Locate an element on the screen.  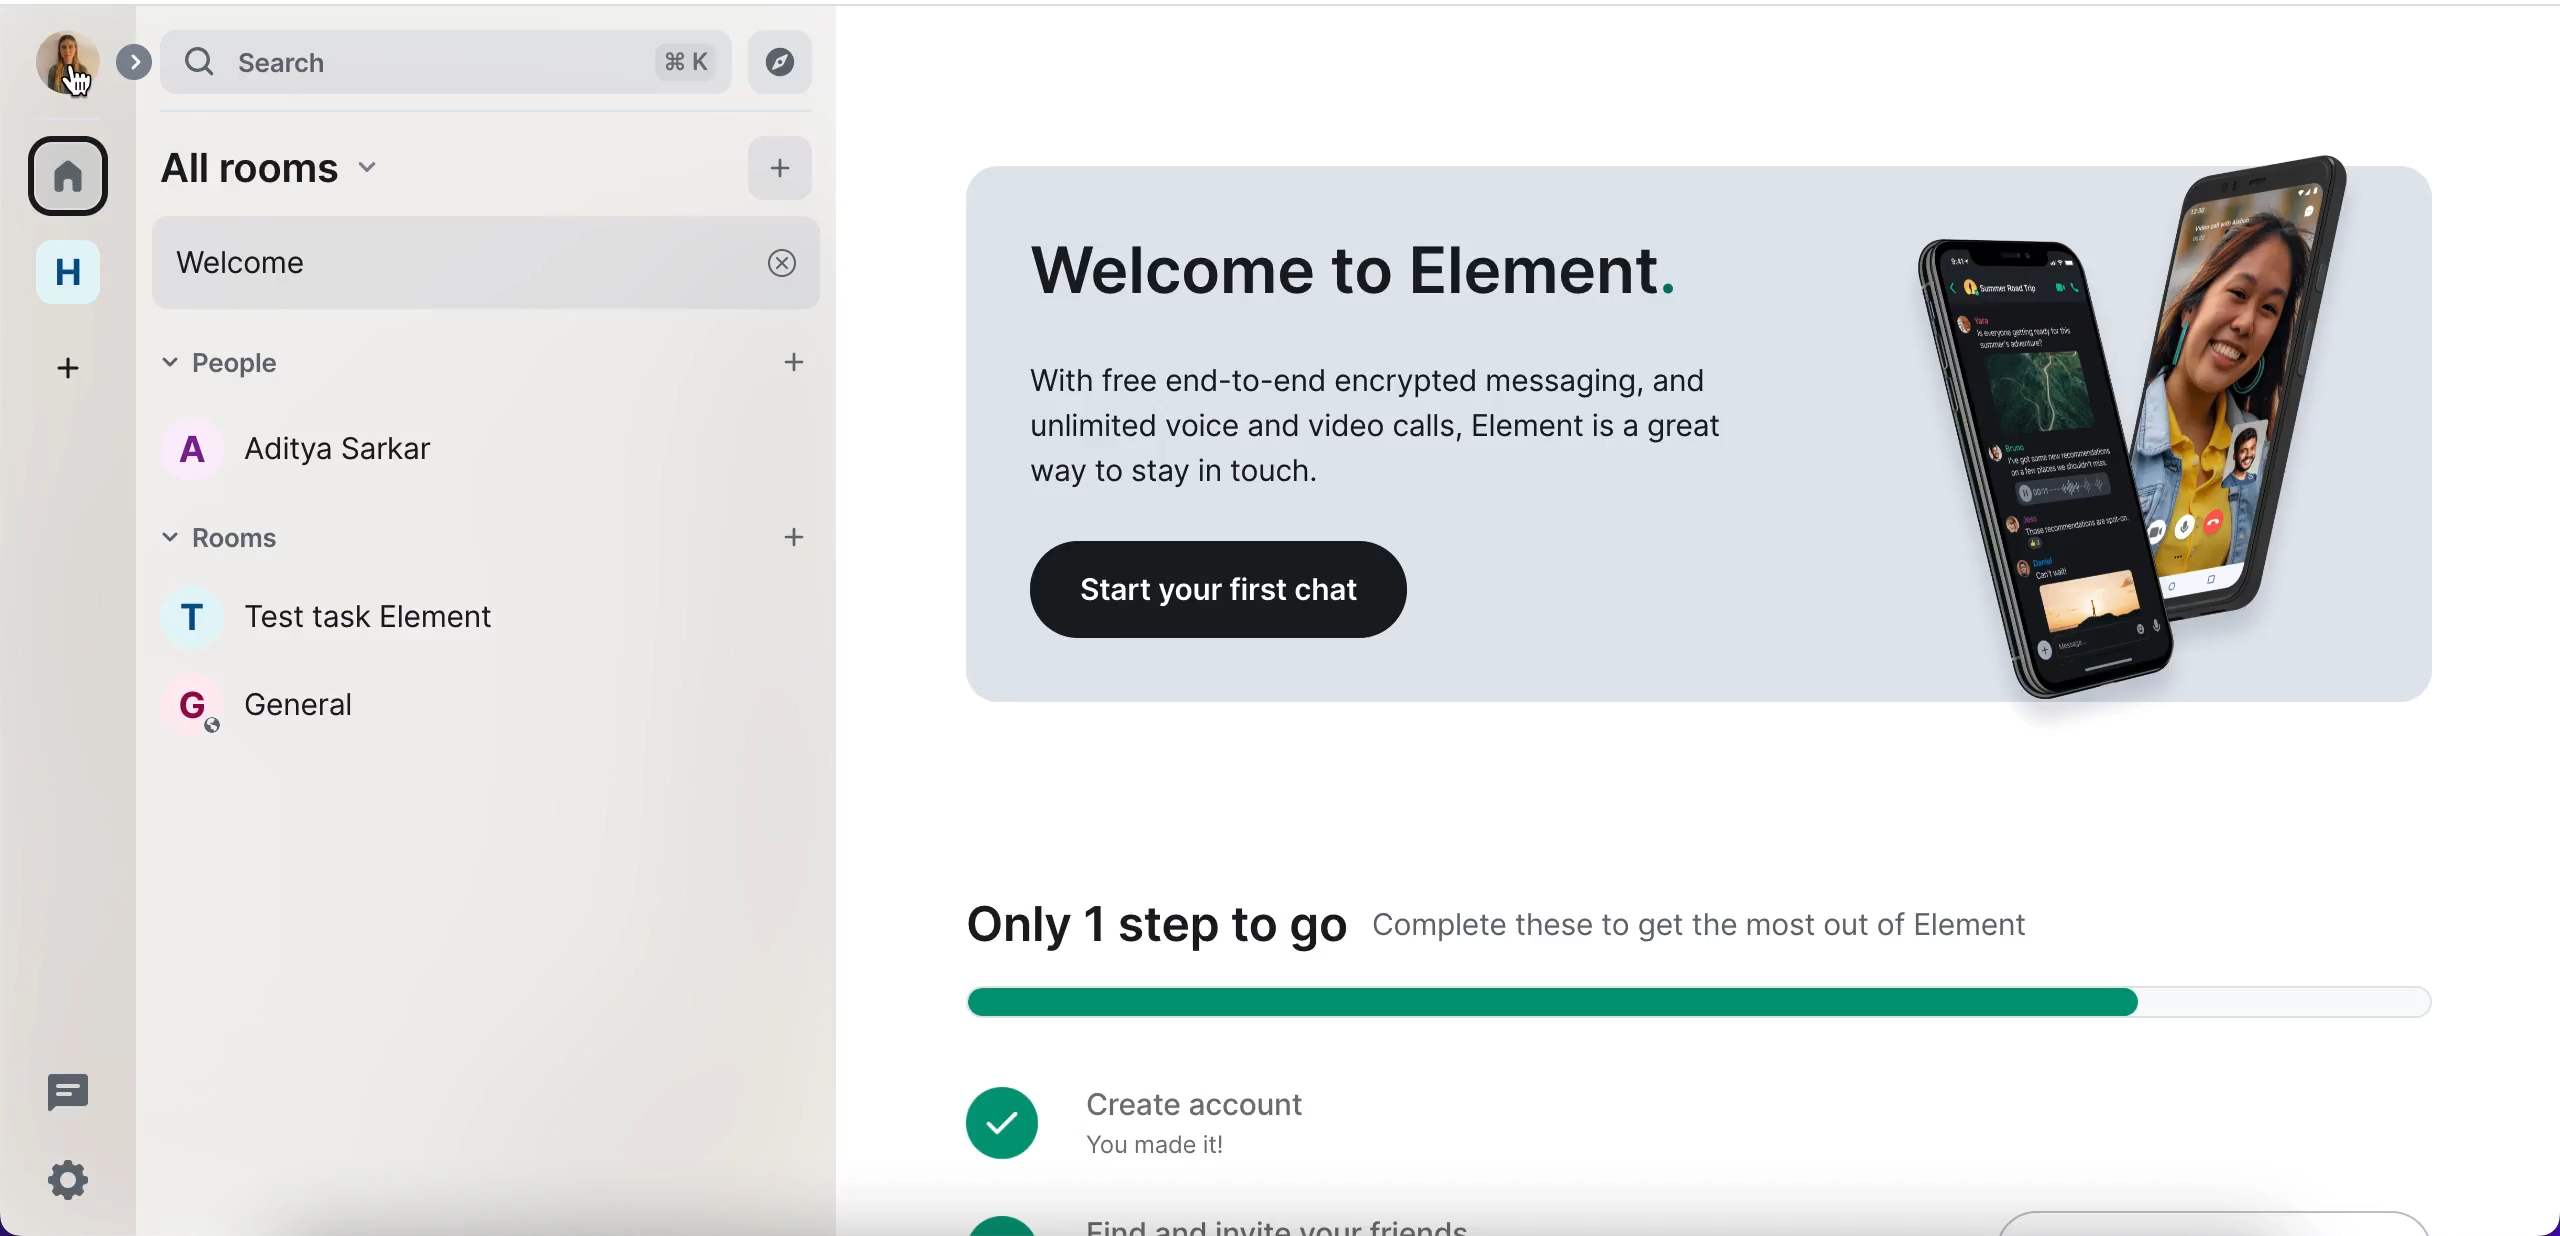
add is located at coordinates (784, 170).